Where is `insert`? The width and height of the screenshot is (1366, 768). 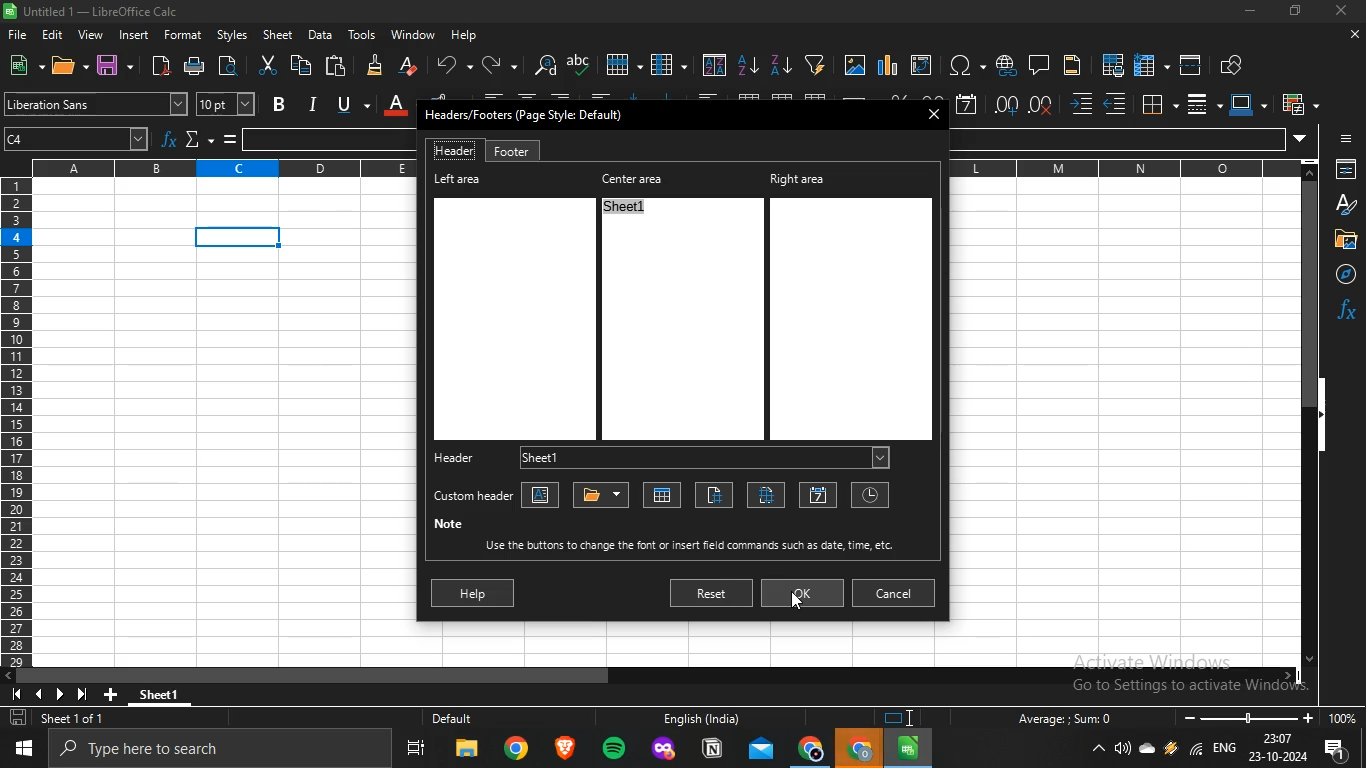 insert is located at coordinates (134, 34).